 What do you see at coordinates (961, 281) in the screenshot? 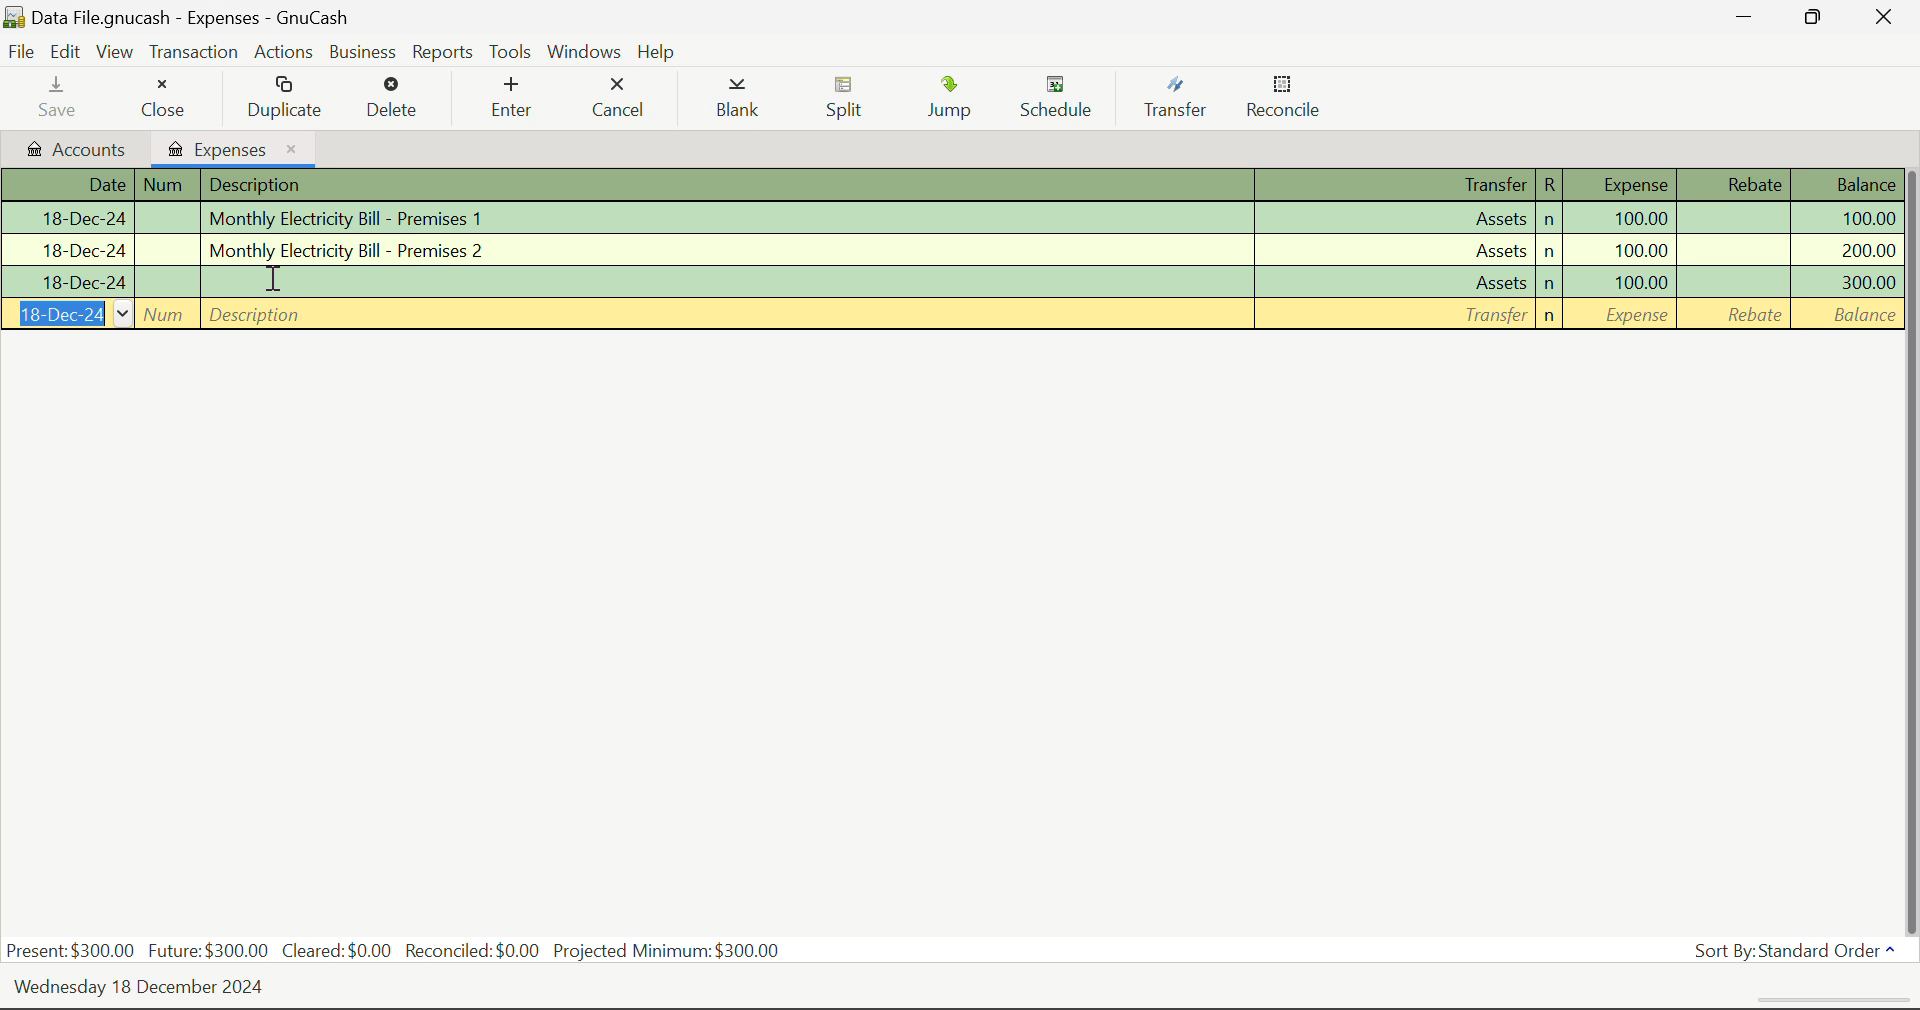
I see `Transaction with no Comments` at bounding box center [961, 281].